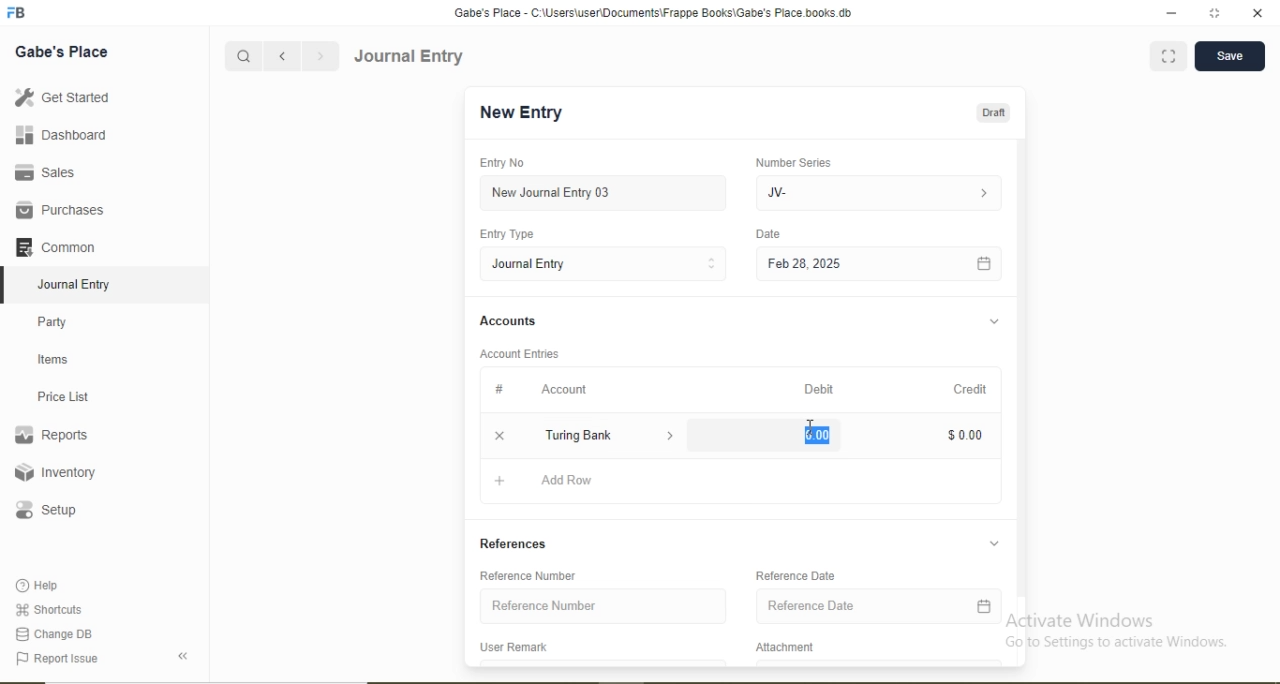  I want to click on Account, so click(564, 390).